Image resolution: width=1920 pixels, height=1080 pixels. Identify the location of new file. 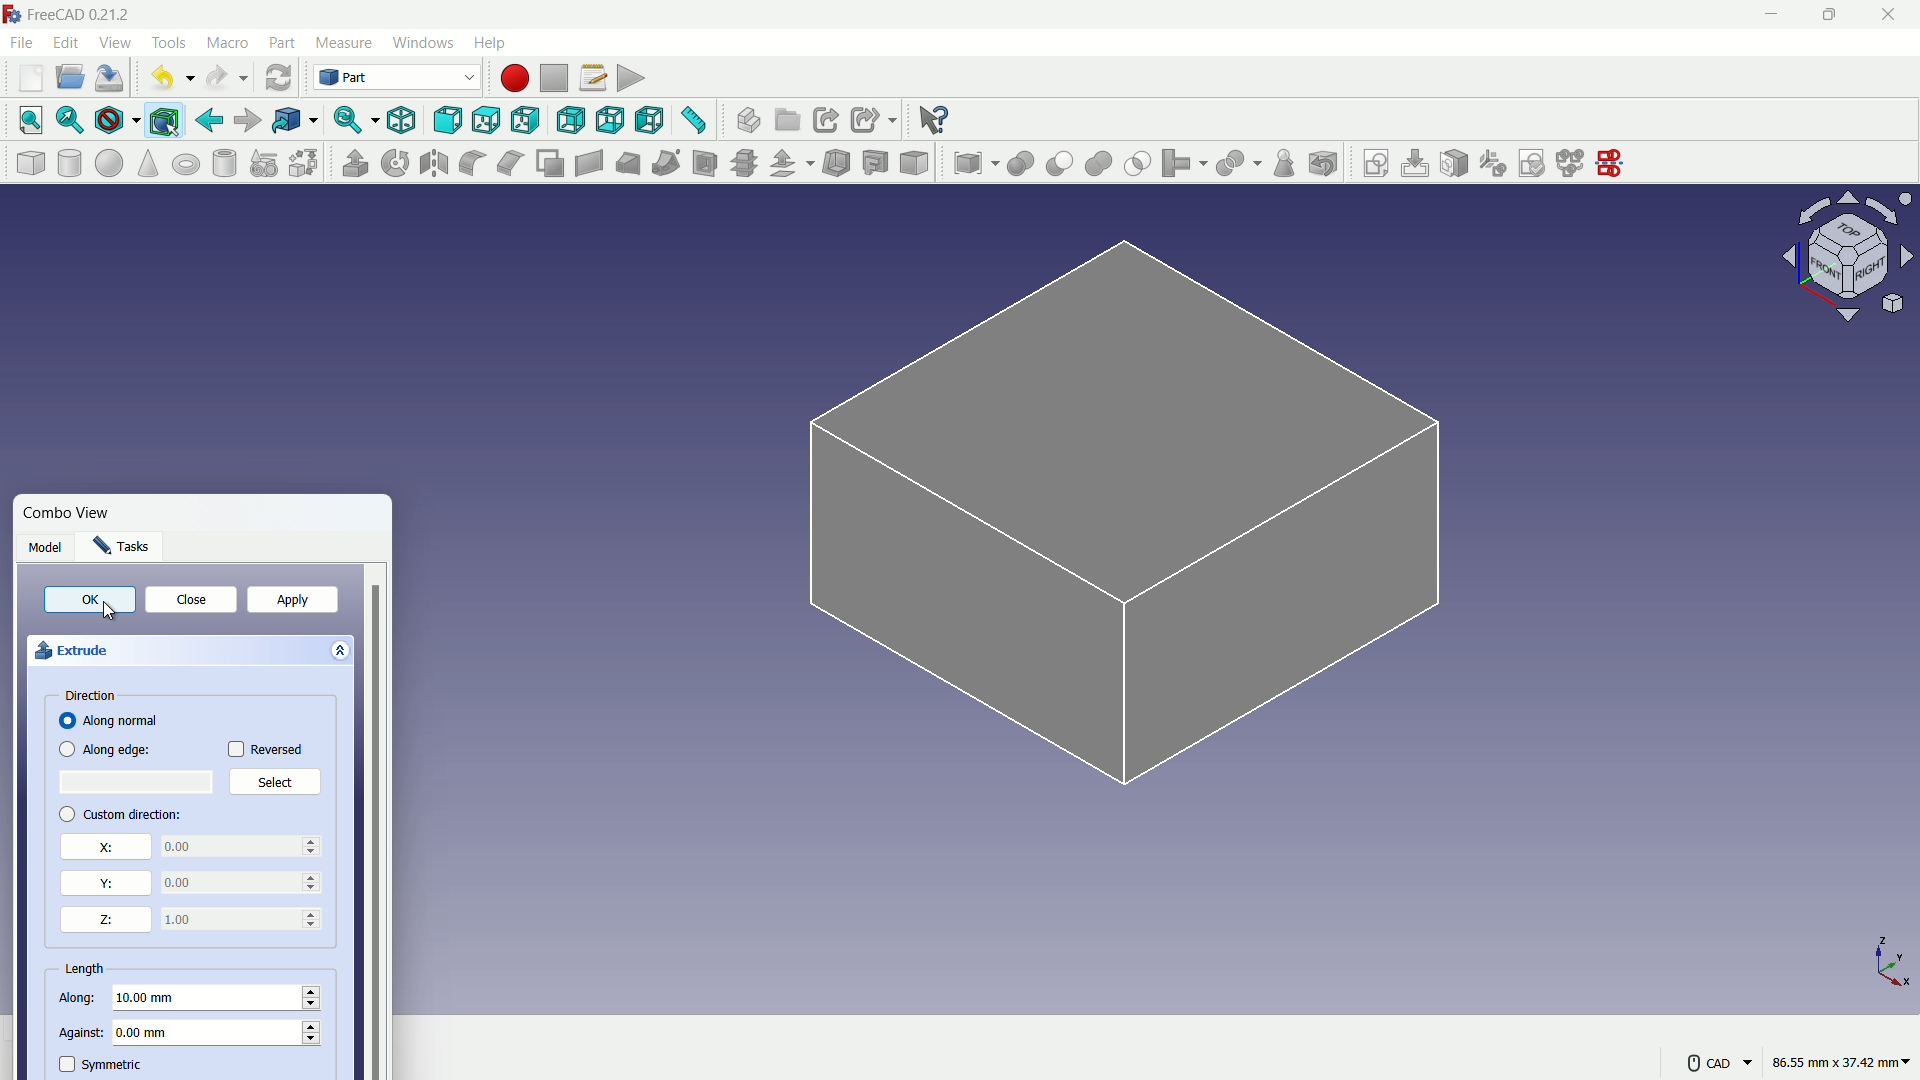
(30, 79).